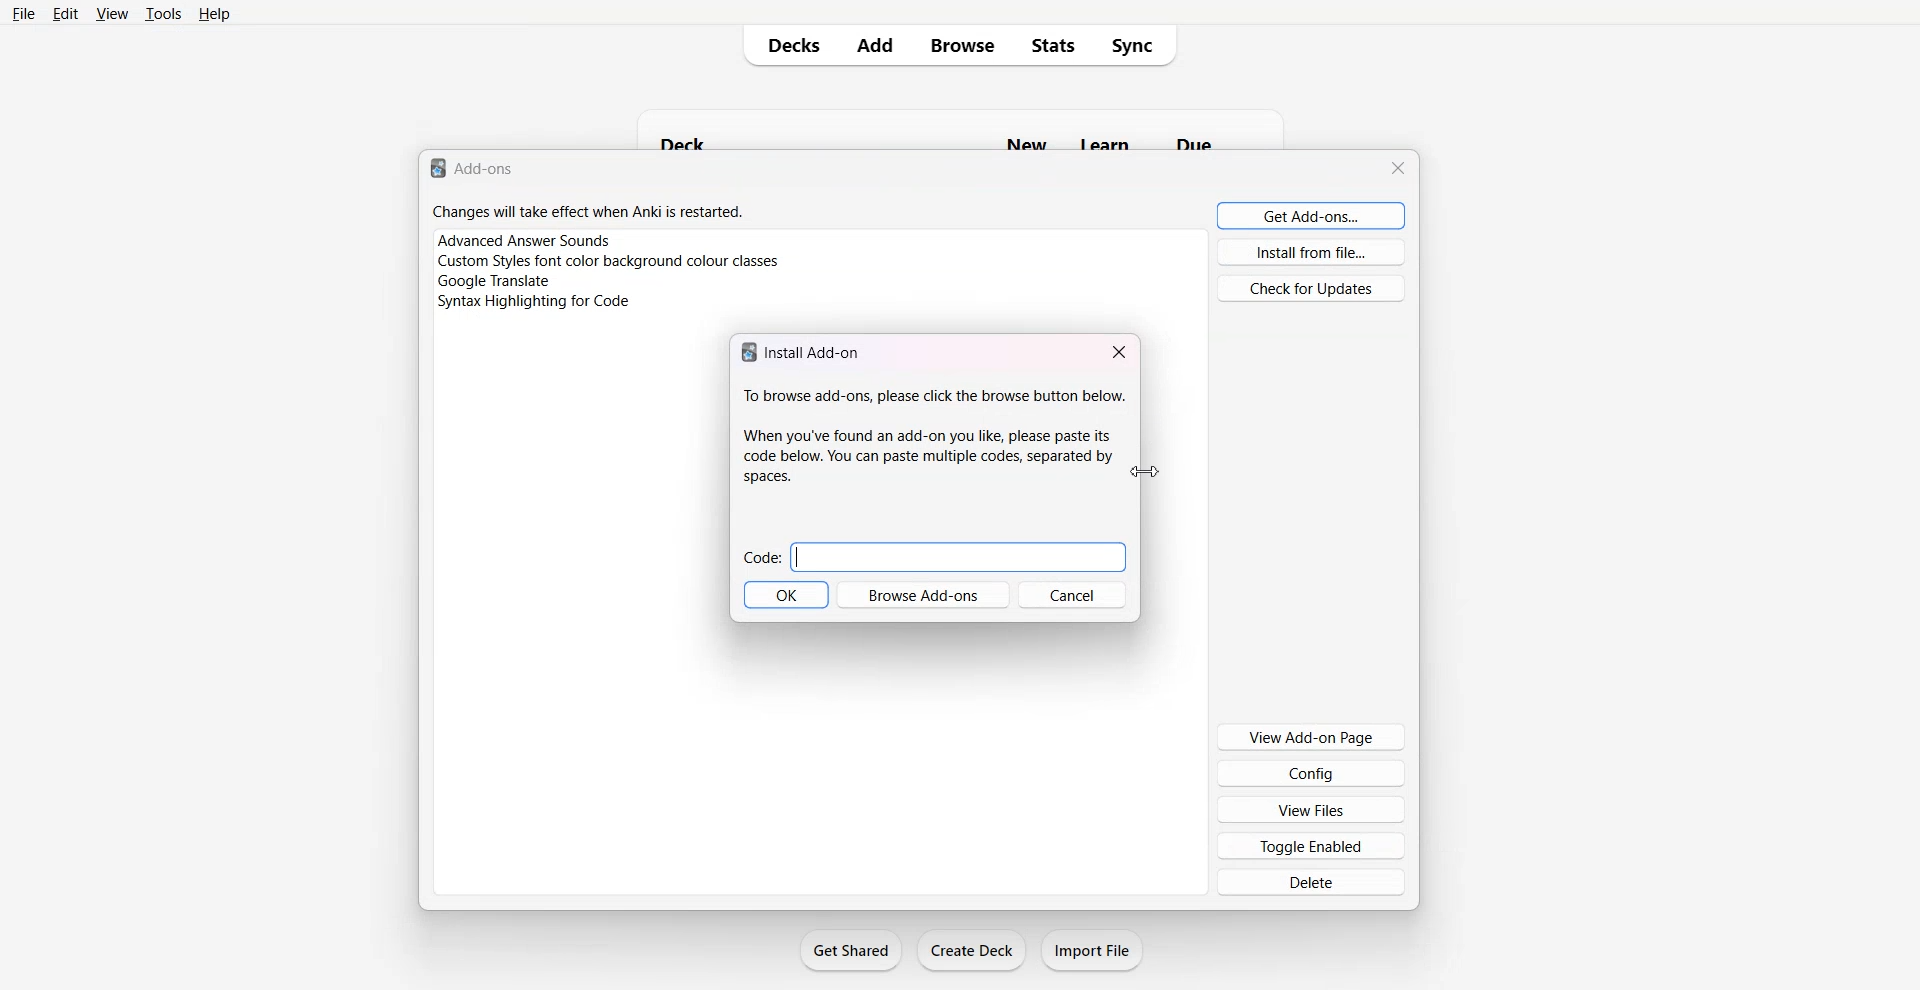  Describe the element at coordinates (111, 14) in the screenshot. I see `View` at that location.